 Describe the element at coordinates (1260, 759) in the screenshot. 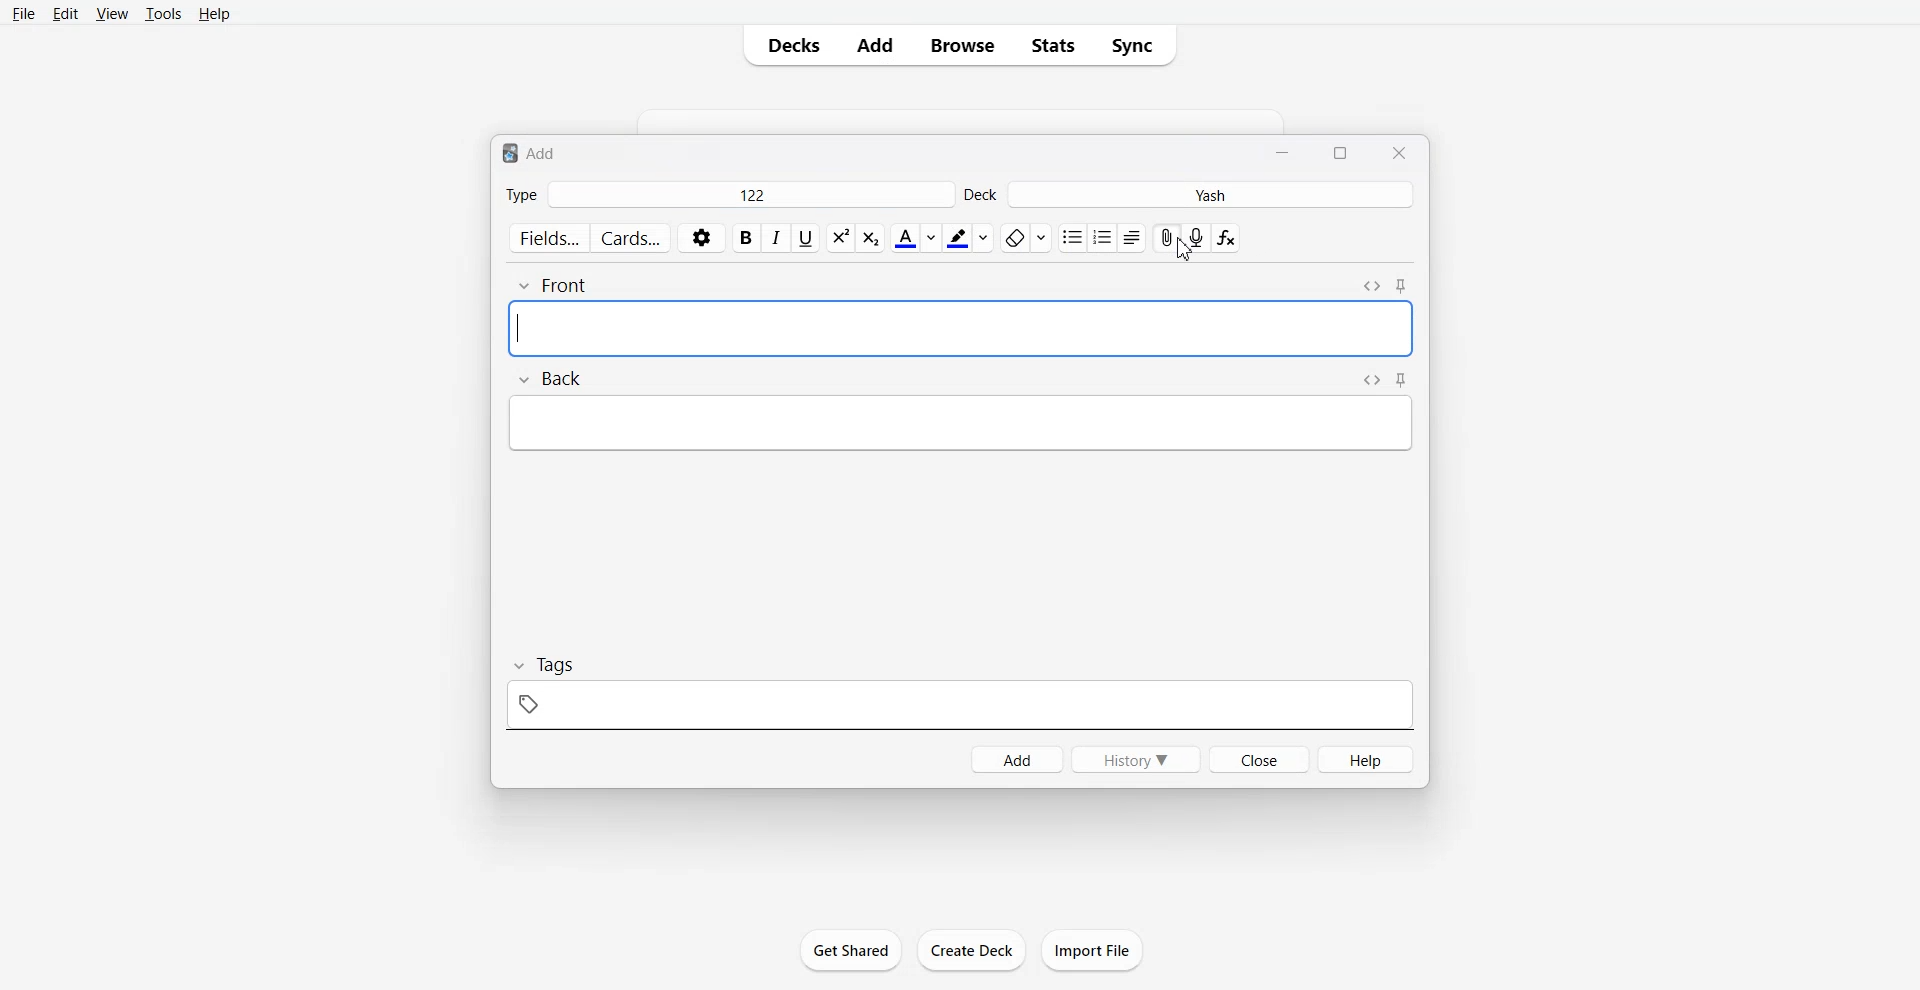

I see `Close` at that location.